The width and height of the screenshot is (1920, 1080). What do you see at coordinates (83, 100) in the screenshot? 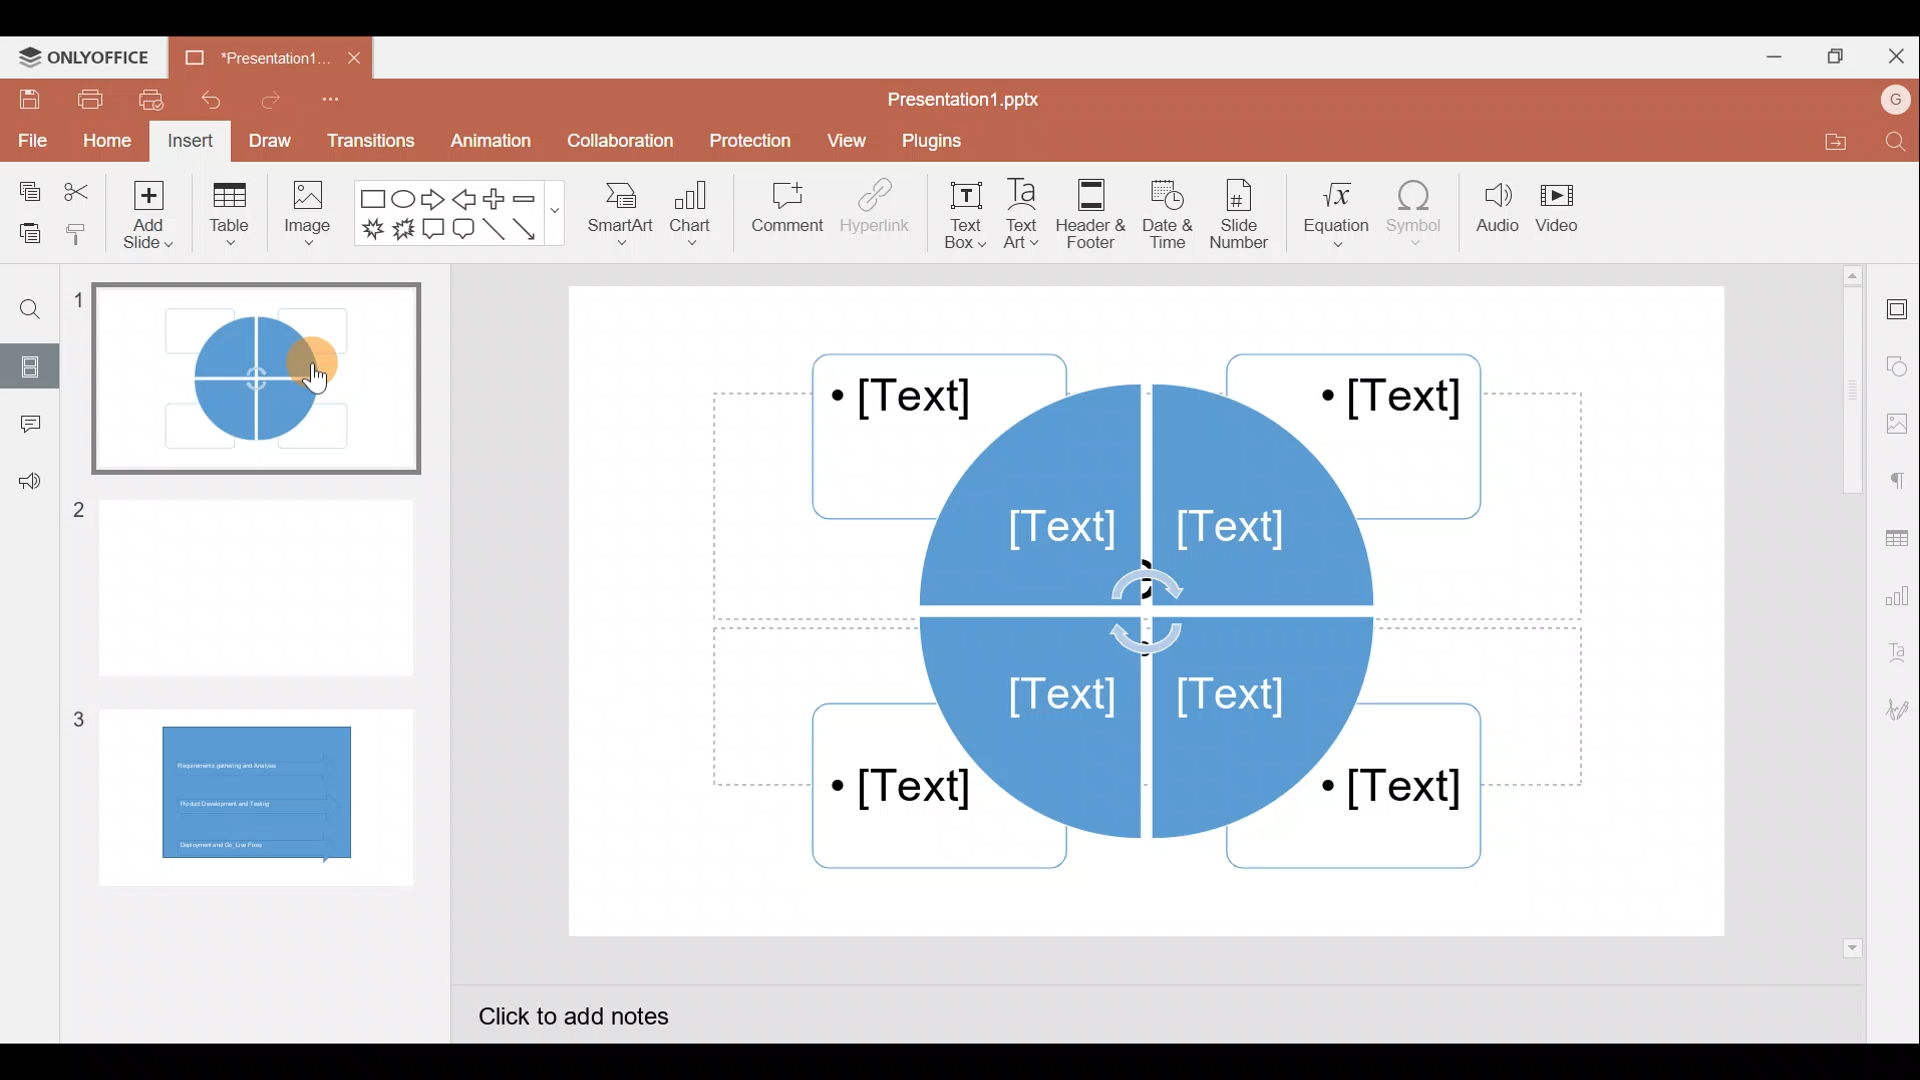
I see `Print file` at bounding box center [83, 100].